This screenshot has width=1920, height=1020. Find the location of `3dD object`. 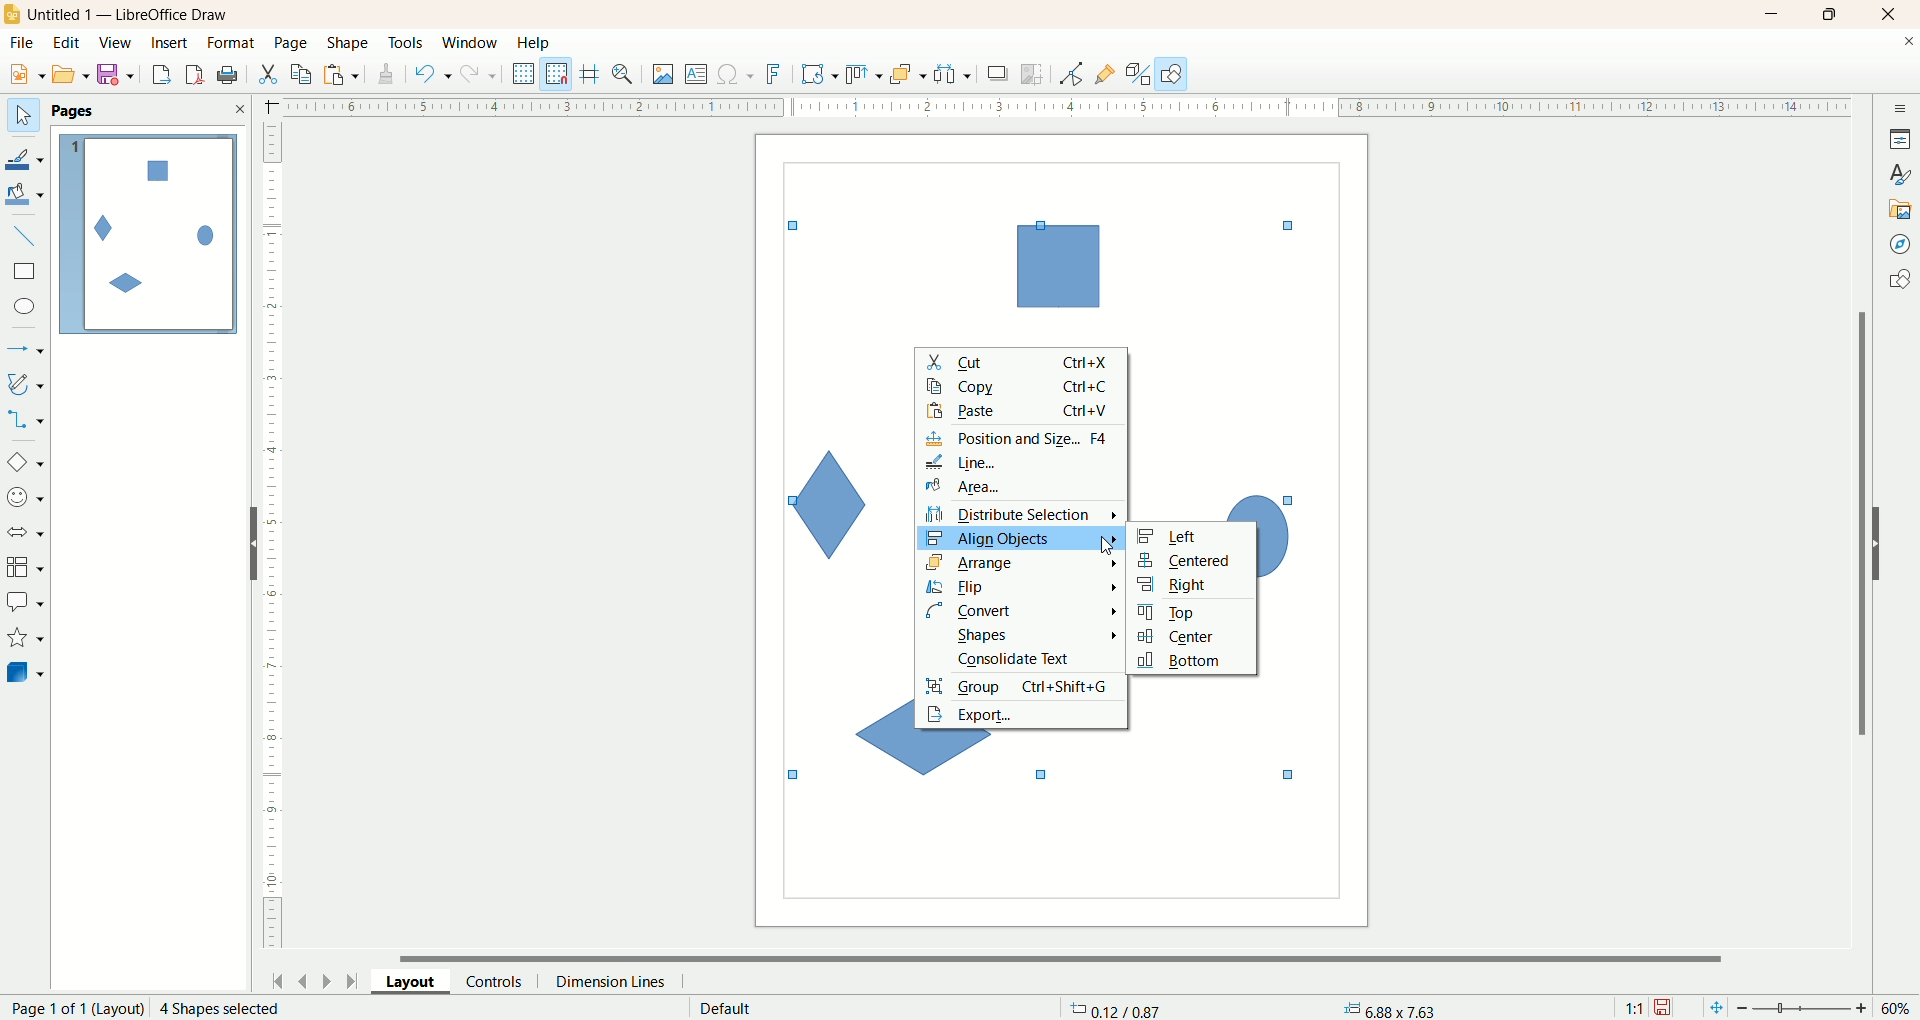

3dD object is located at coordinates (24, 672).